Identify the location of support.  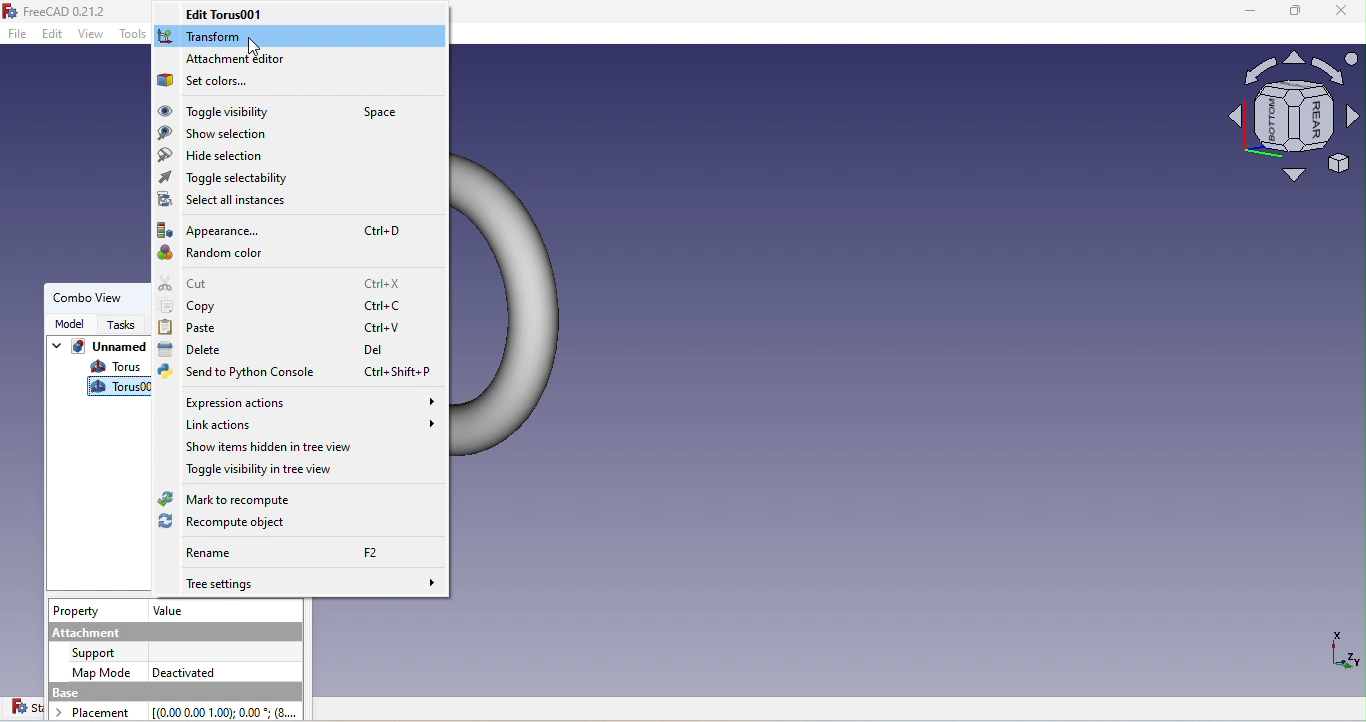
(98, 652).